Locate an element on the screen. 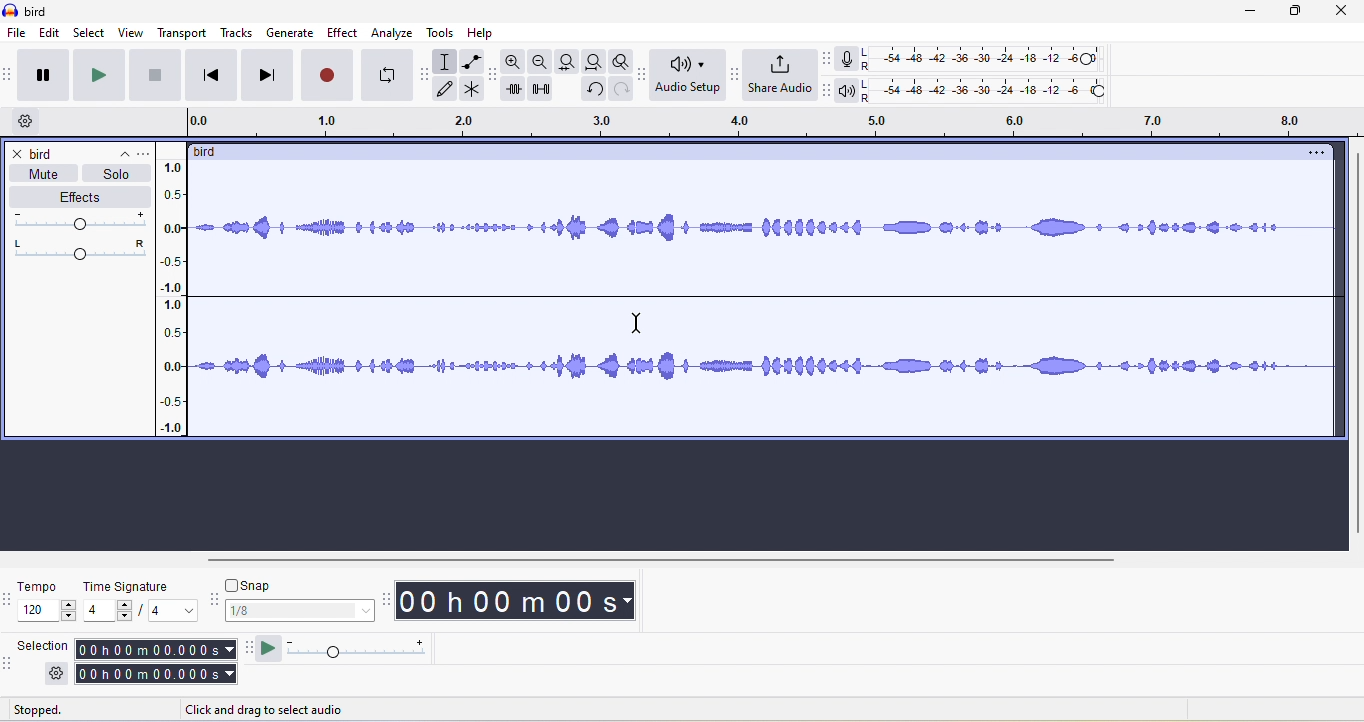 The width and height of the screenshot is (1364, 722). click and drag to define a looping region  is located at coordinates (763, 123).